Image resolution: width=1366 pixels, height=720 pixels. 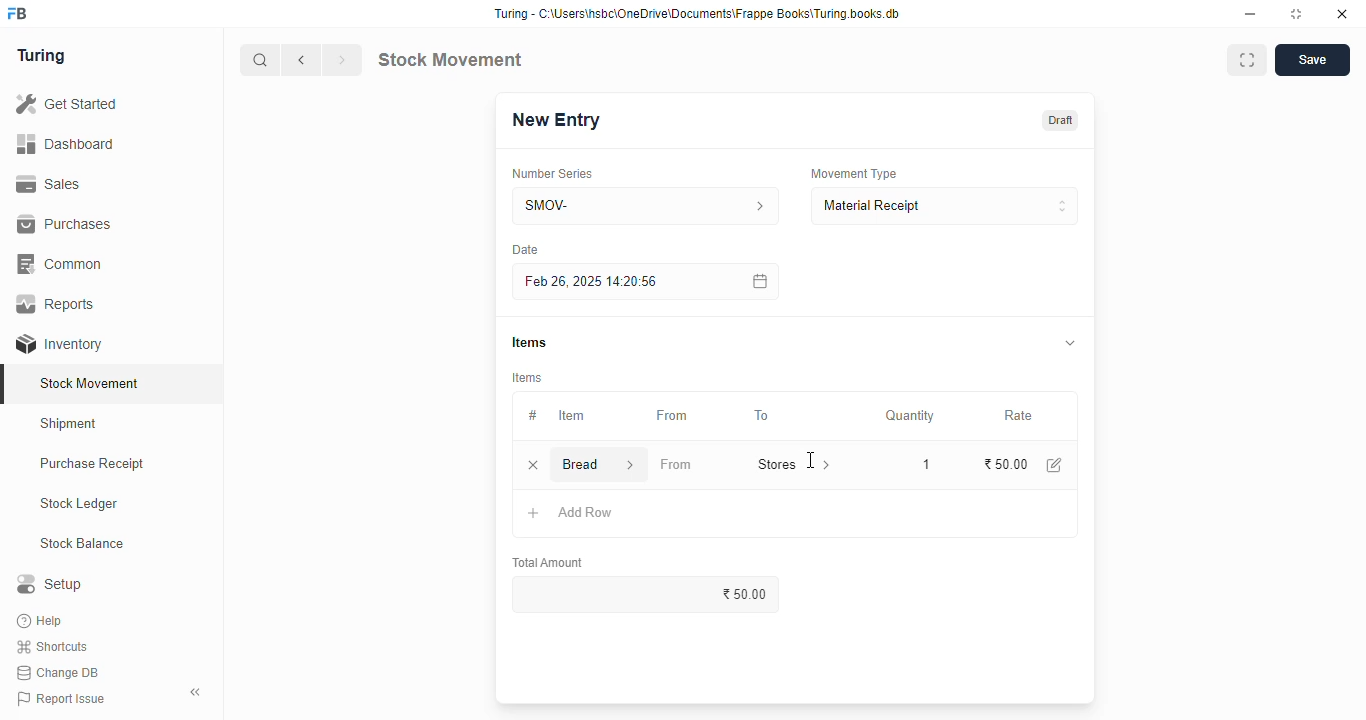 What do you see at coordinates (1071, 342) in the screenshot?
I see `toggle expand/collapse` at bounding box center [1071, 342].